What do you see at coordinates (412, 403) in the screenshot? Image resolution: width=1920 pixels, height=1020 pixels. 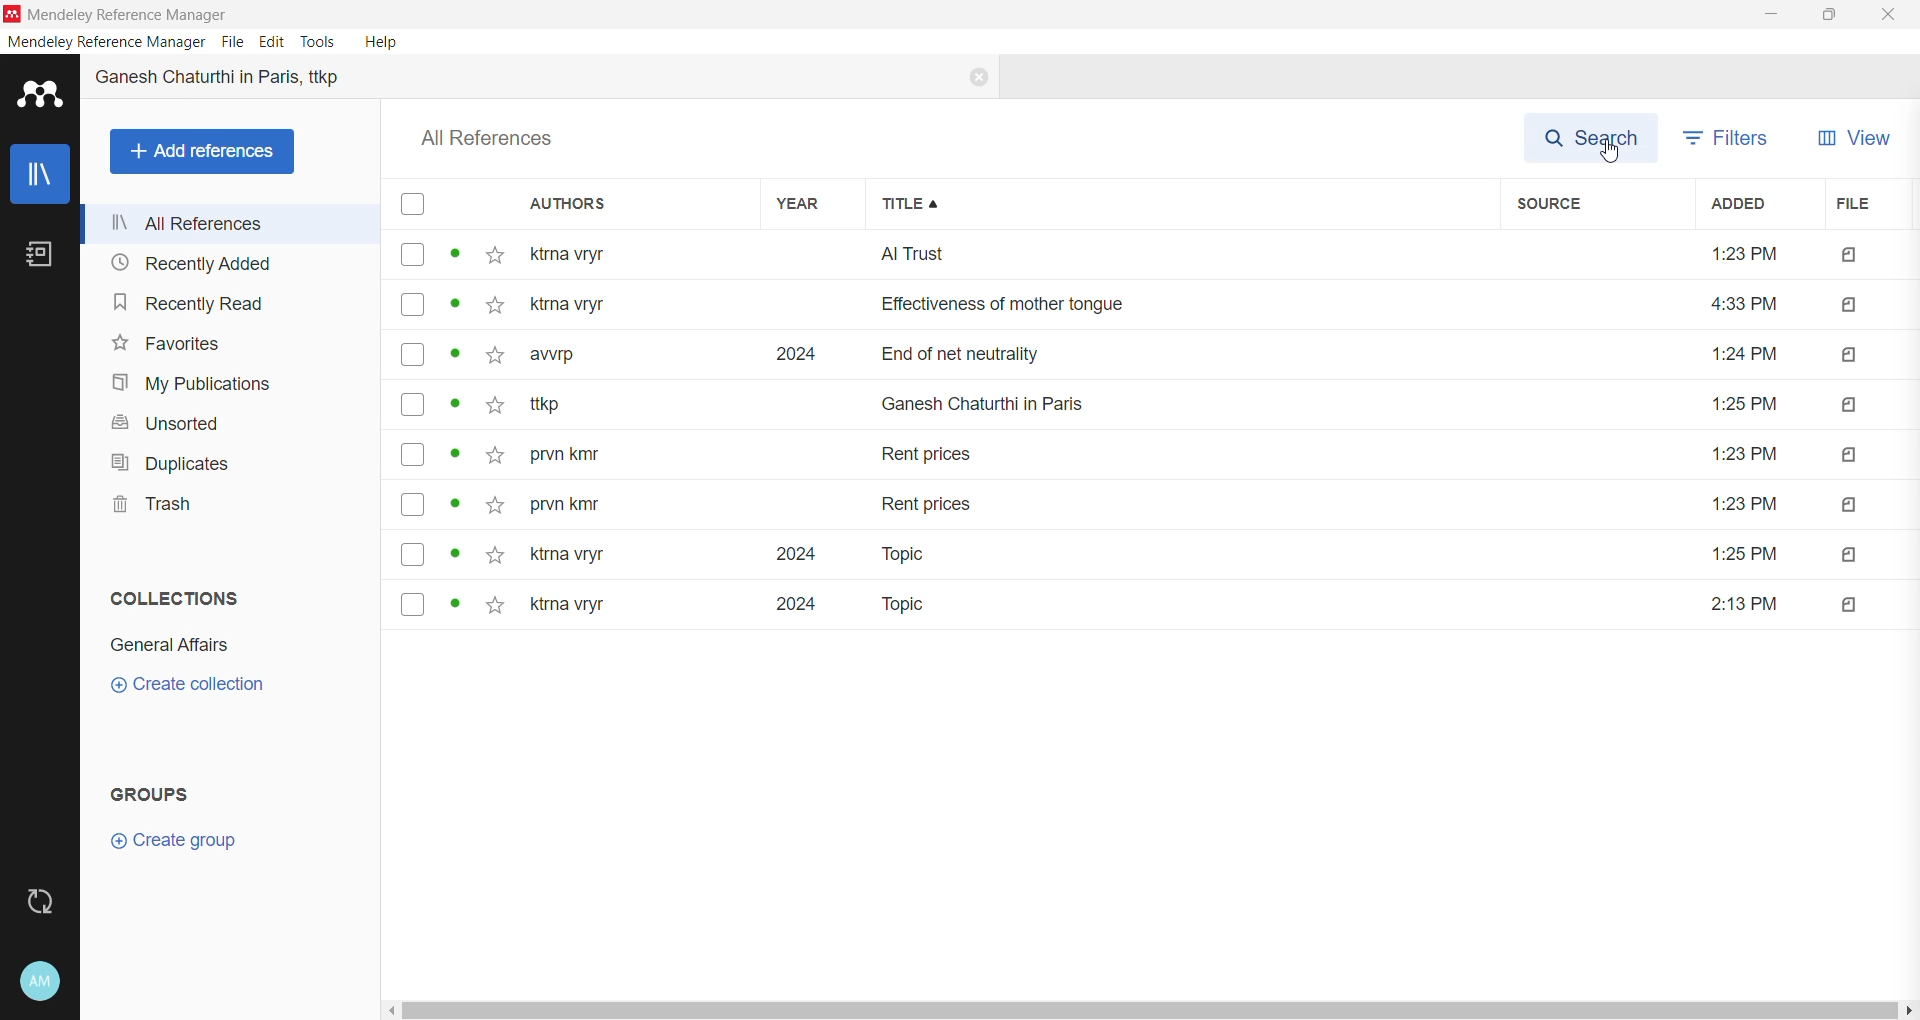 I see `select reference ` at bounding box center [412, 403].